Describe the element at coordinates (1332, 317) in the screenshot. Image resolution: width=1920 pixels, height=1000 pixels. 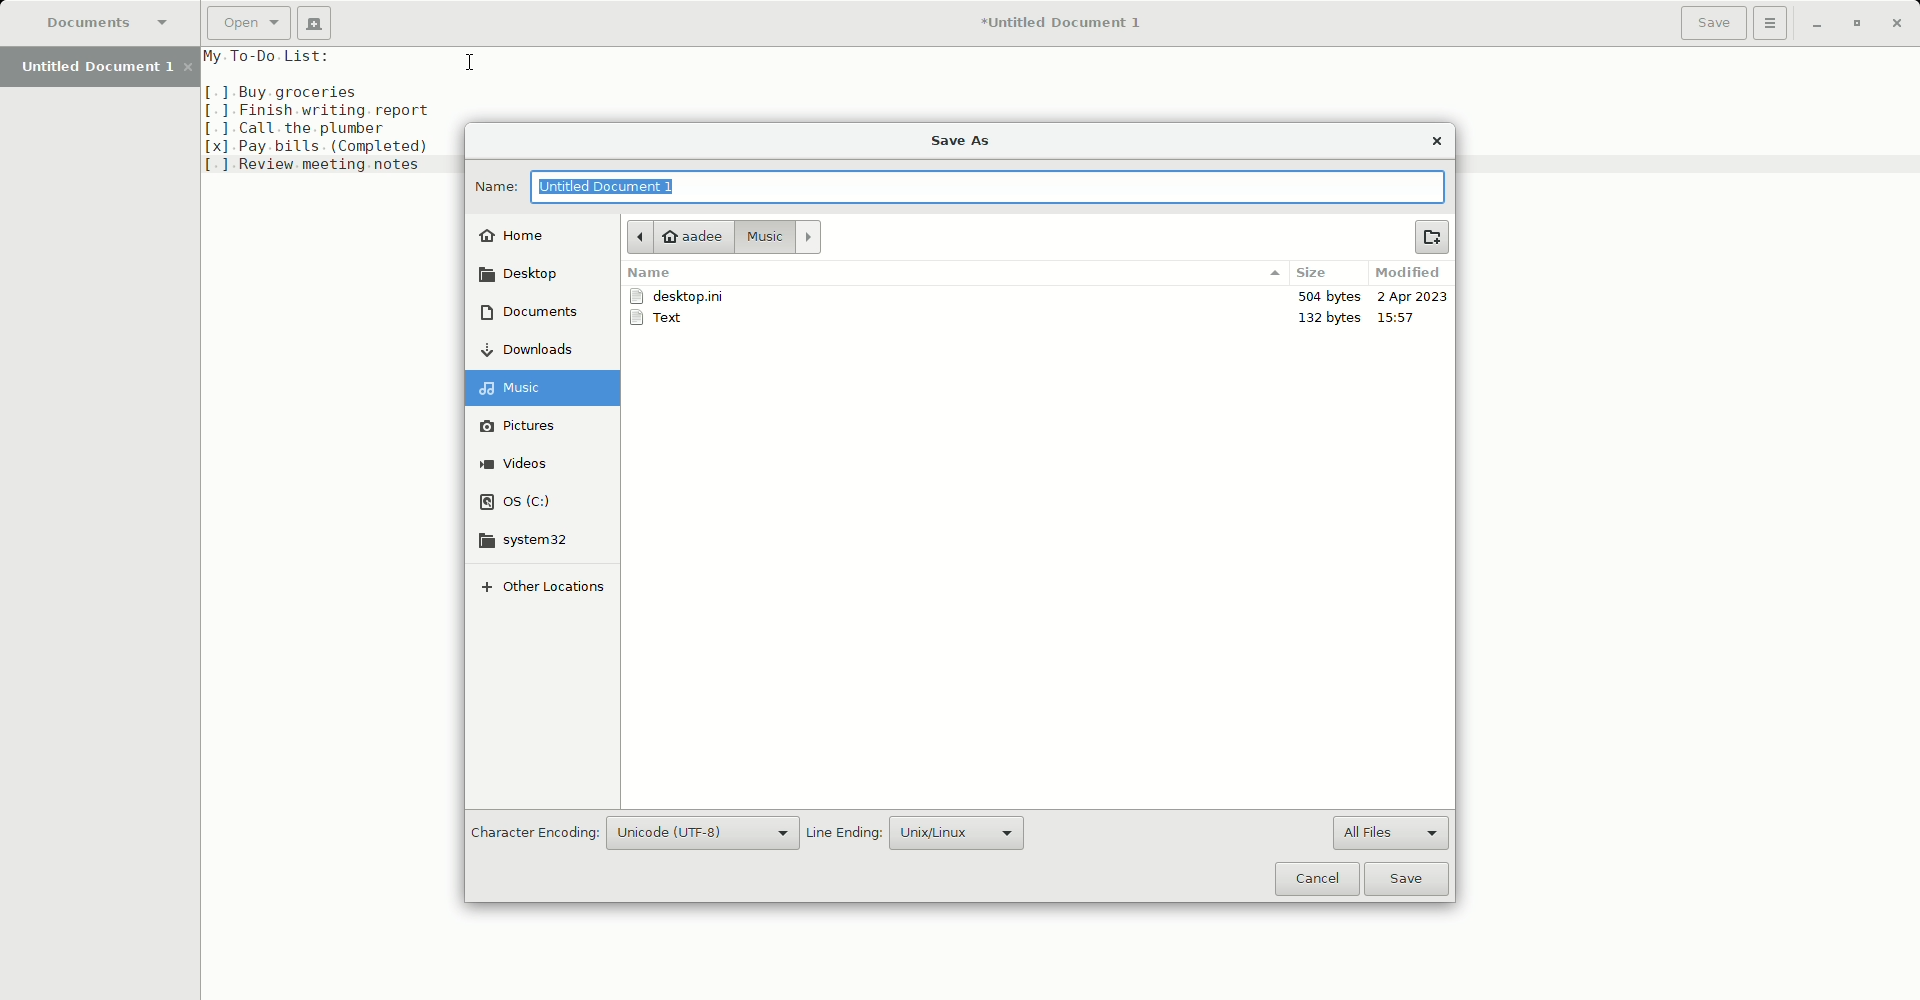
I see `132 bytes` at that location.